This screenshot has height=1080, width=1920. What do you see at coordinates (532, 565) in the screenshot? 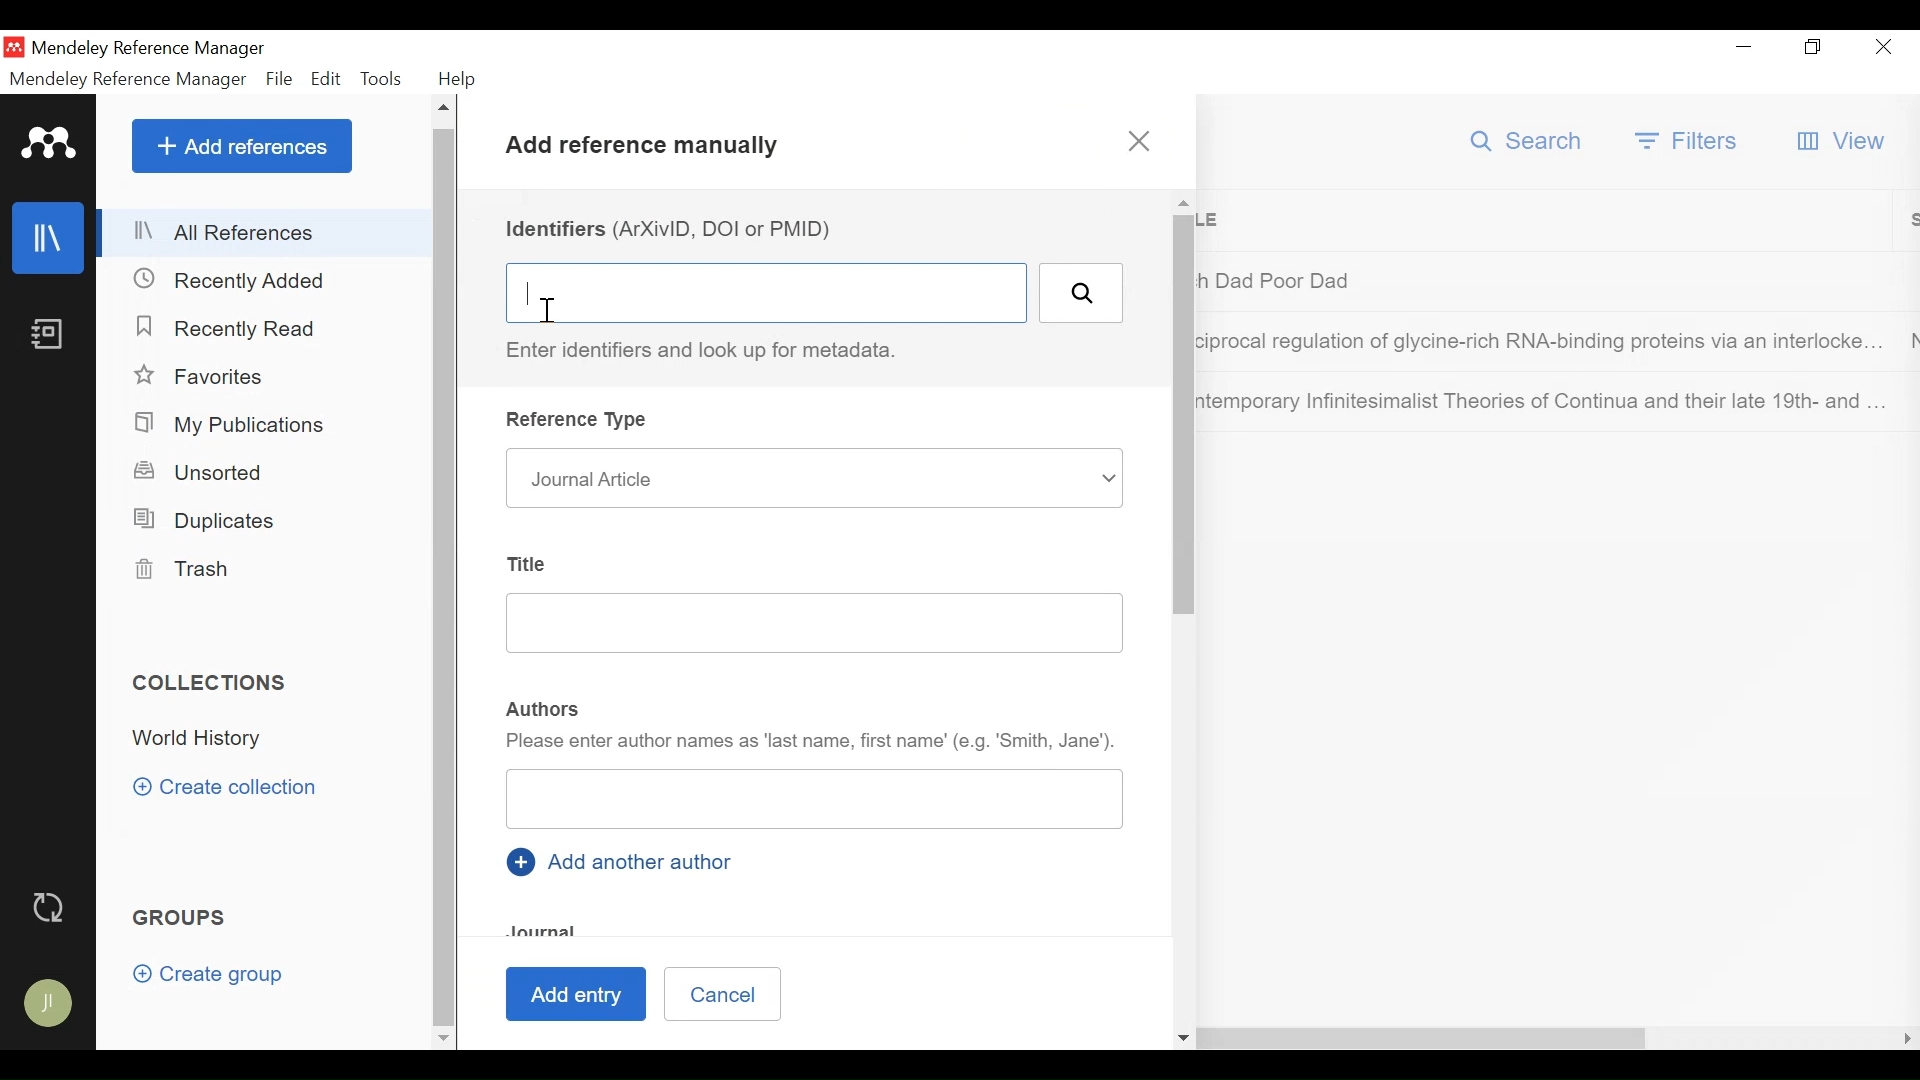
I see `Title` at bounding box center [532, 565].